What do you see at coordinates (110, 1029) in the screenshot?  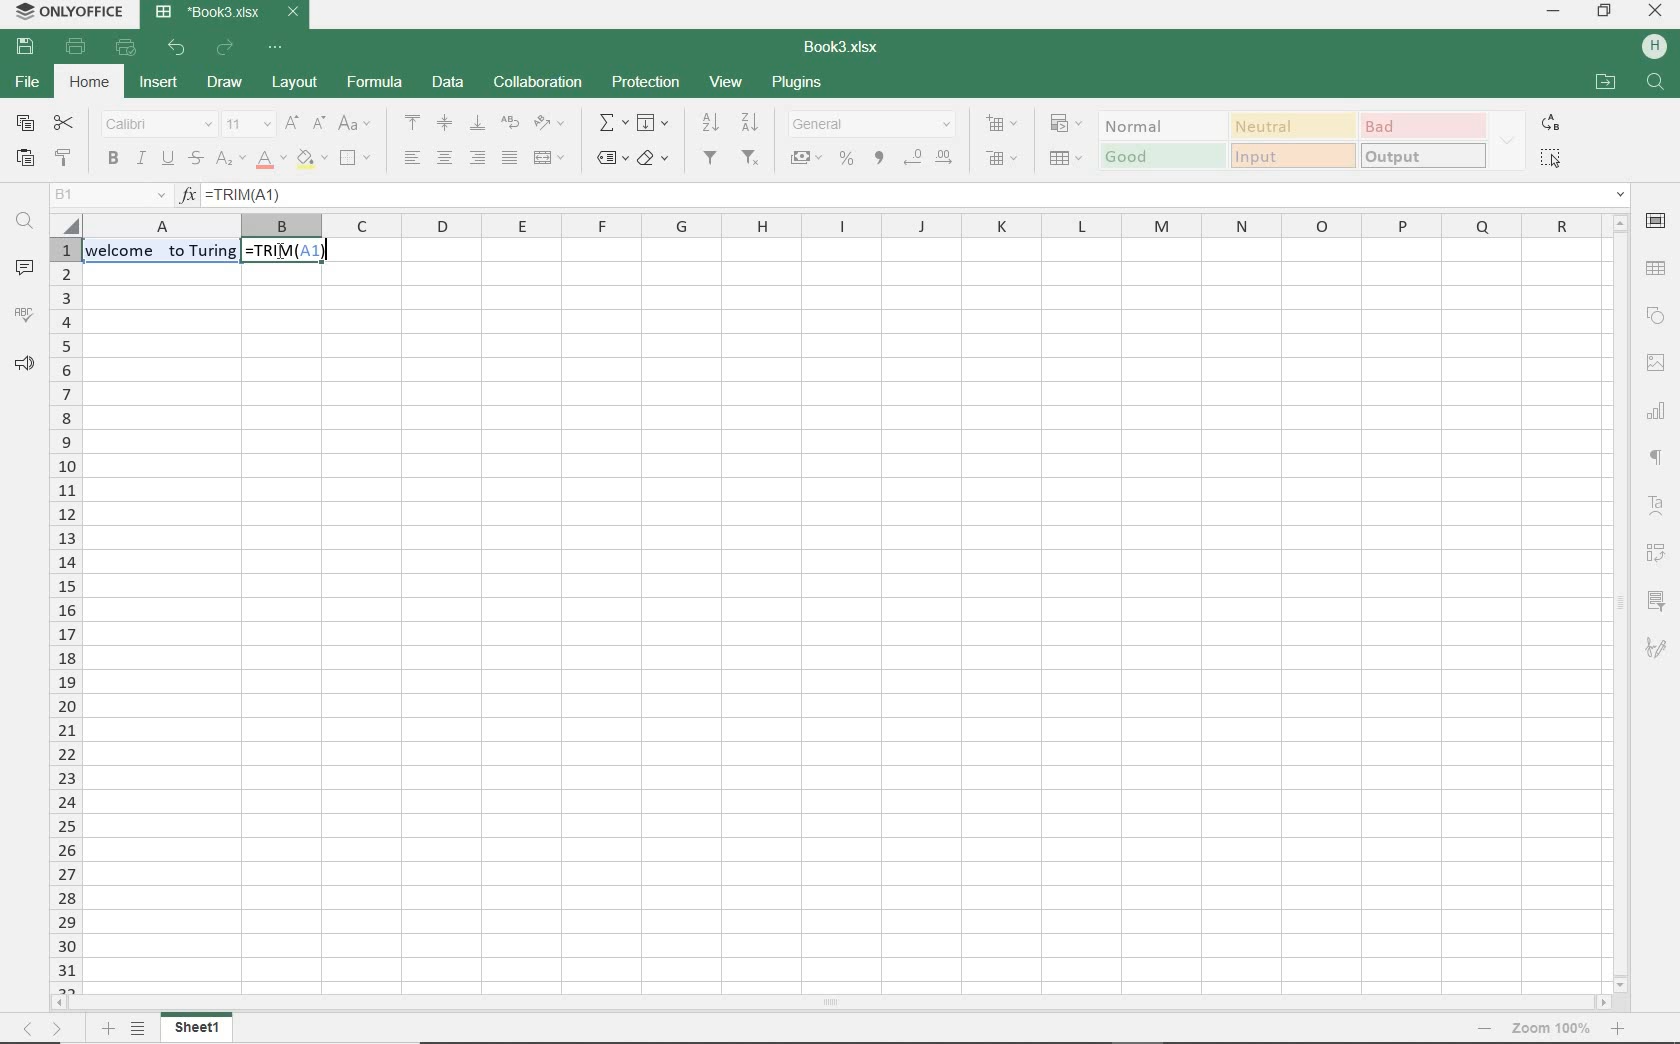 I see `add sheet` at bounding box center [110, 1029].